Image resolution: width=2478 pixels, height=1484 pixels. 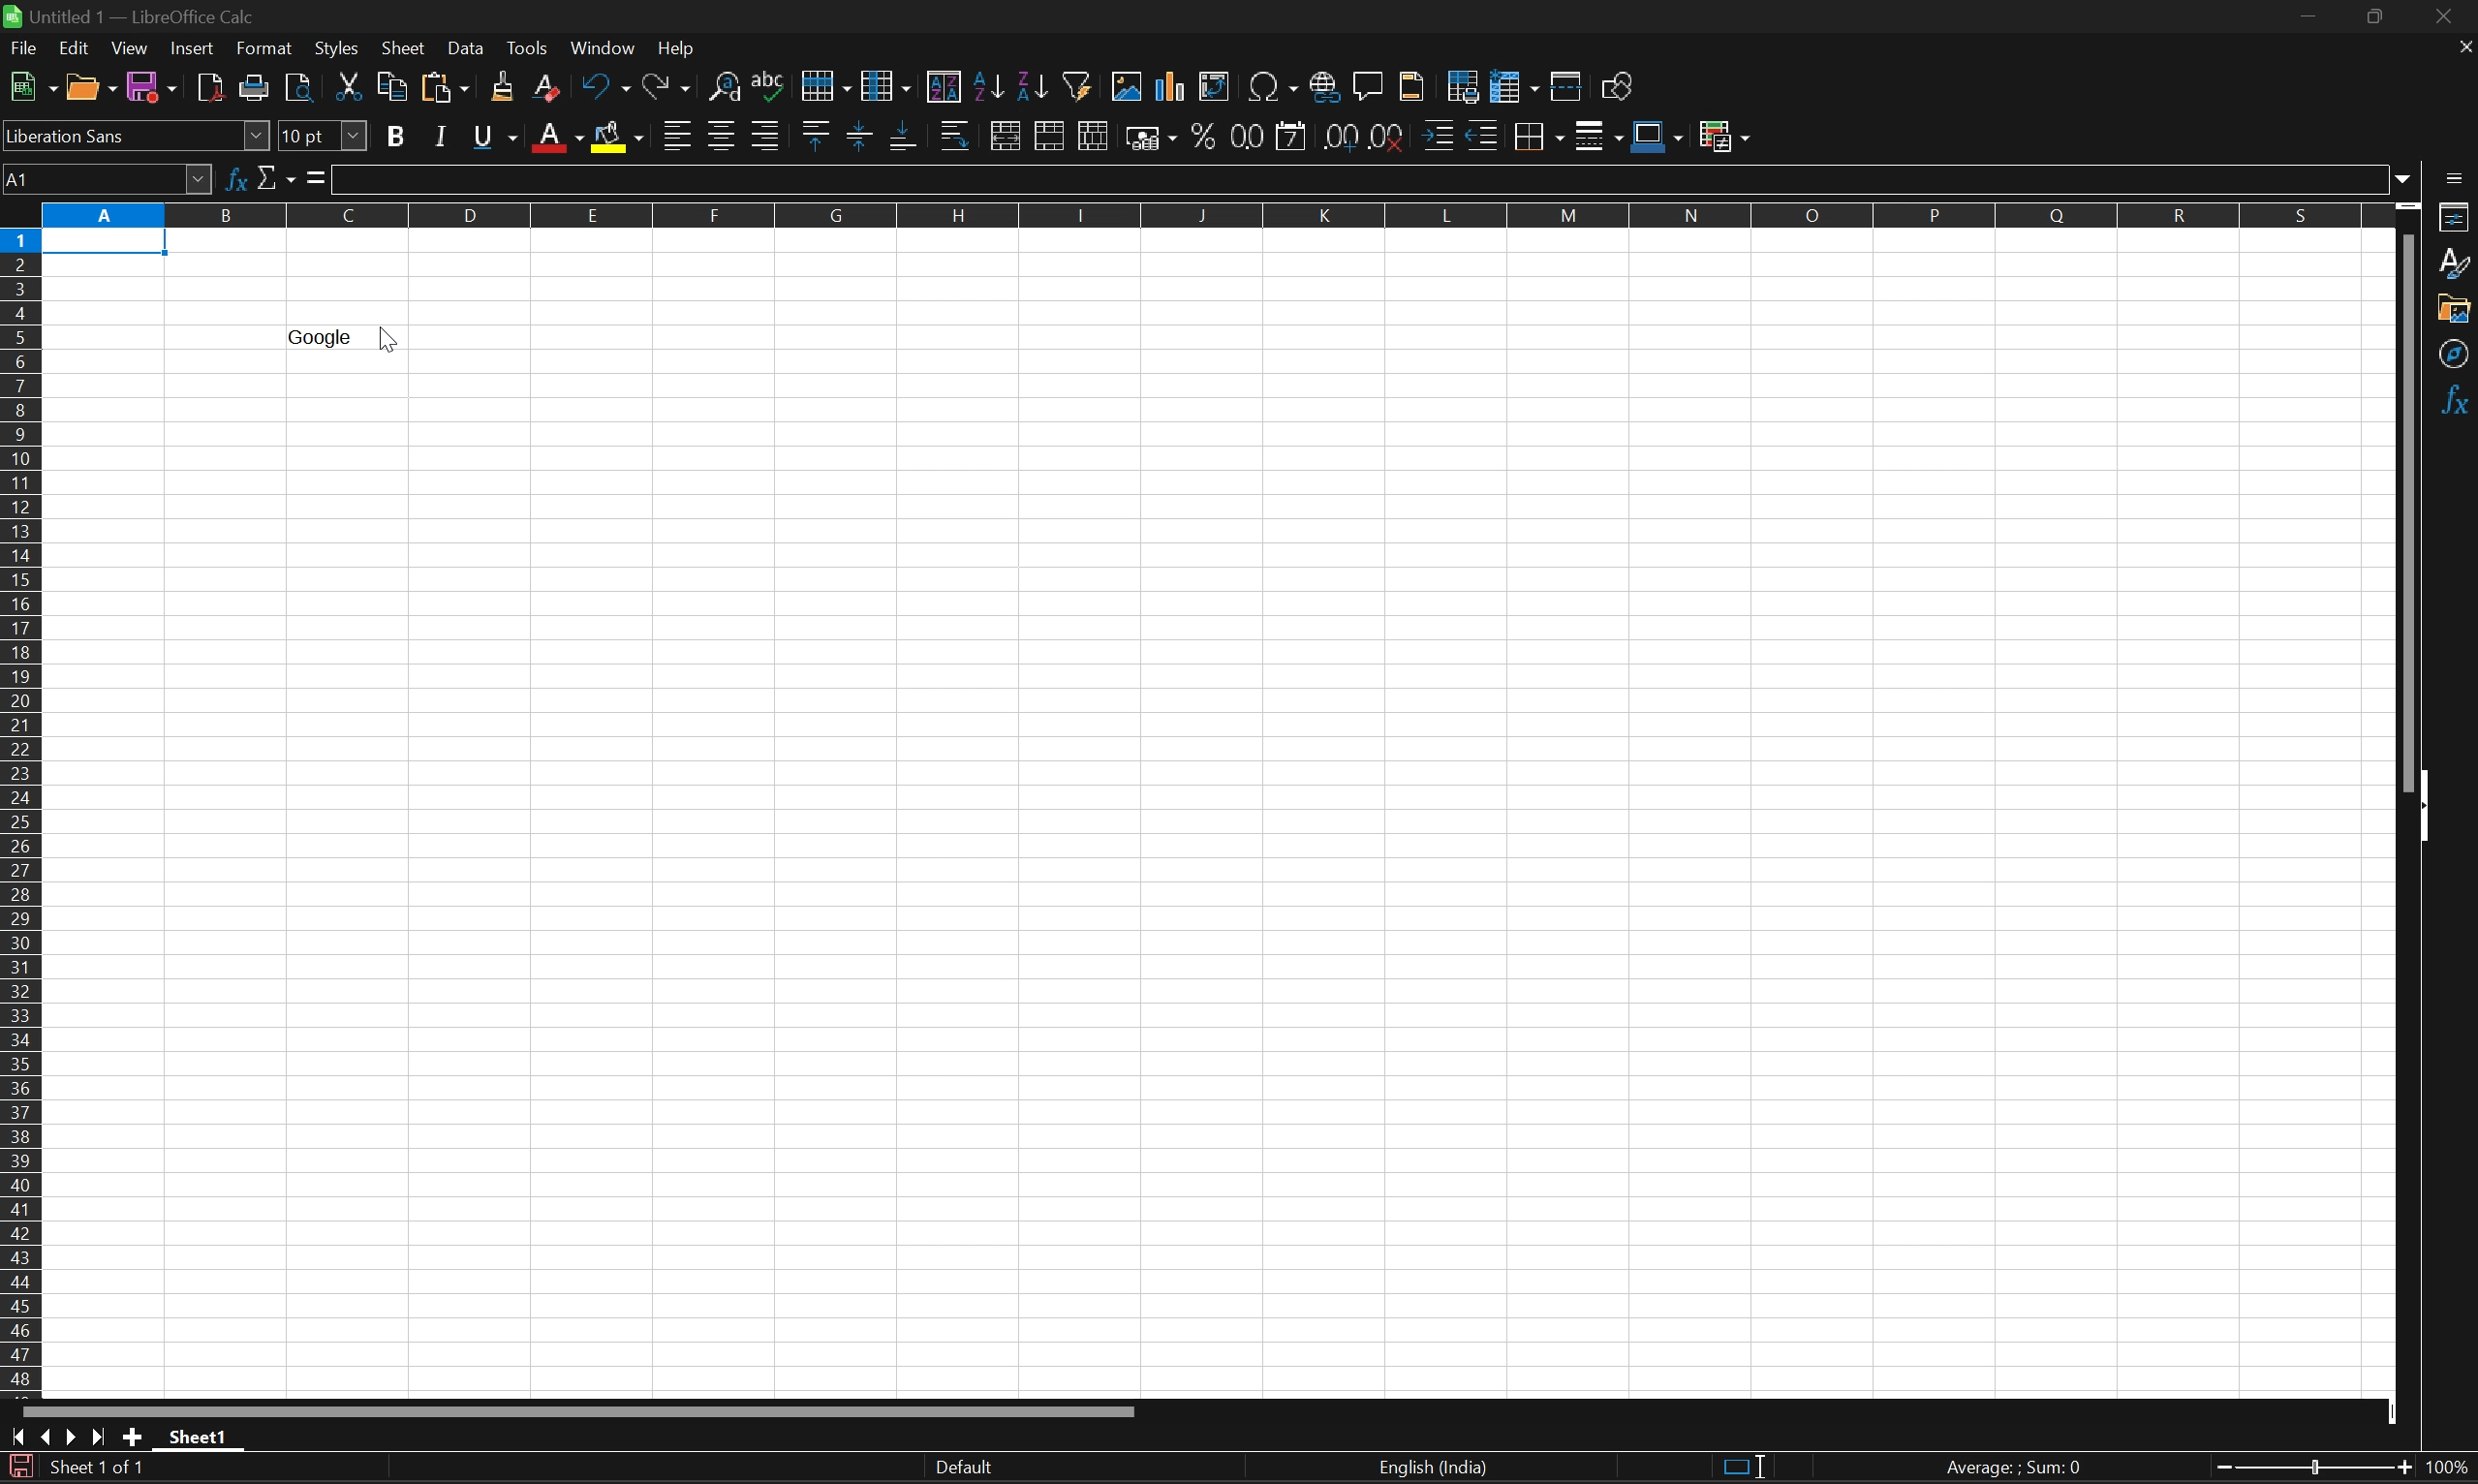 What do you see at coordinates (666, 87) in the screenshot?
I see `Redo` at bounding box center [666, 87].